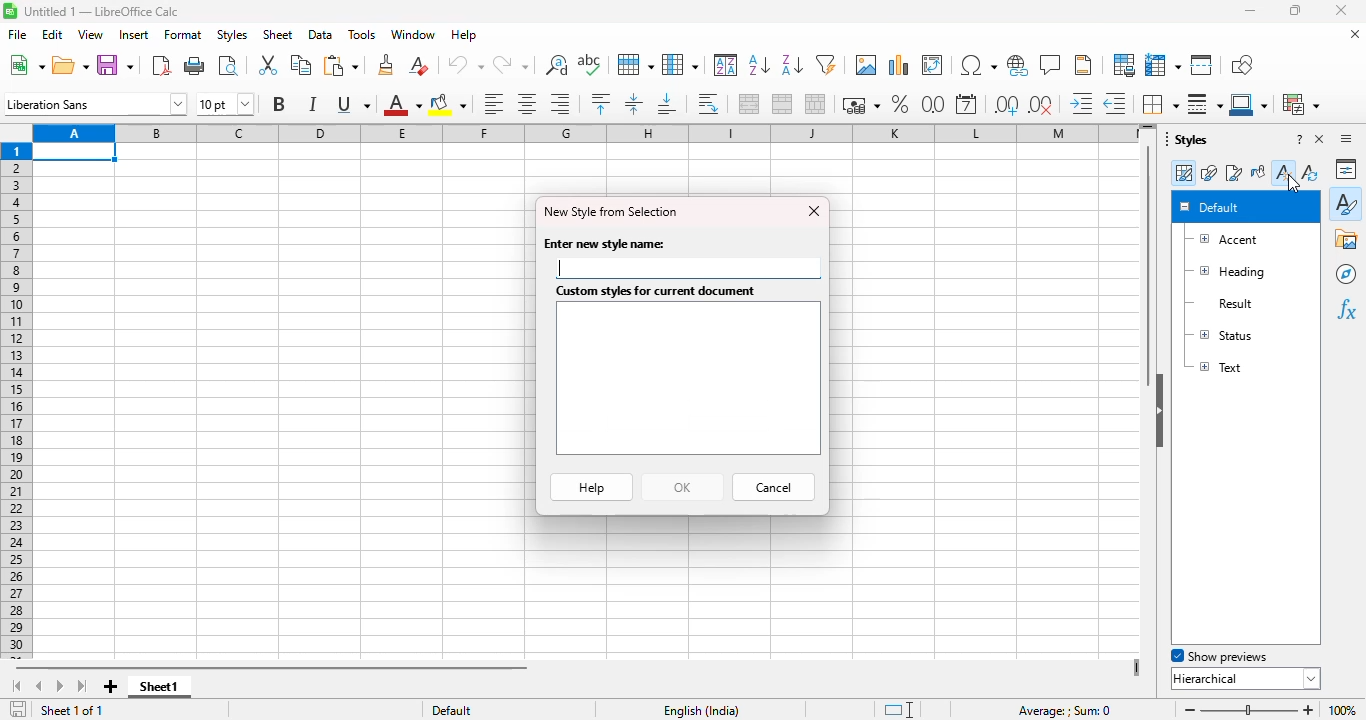 The image size is (1366, 720). I want to click on new style from selection, so click(610, 212).